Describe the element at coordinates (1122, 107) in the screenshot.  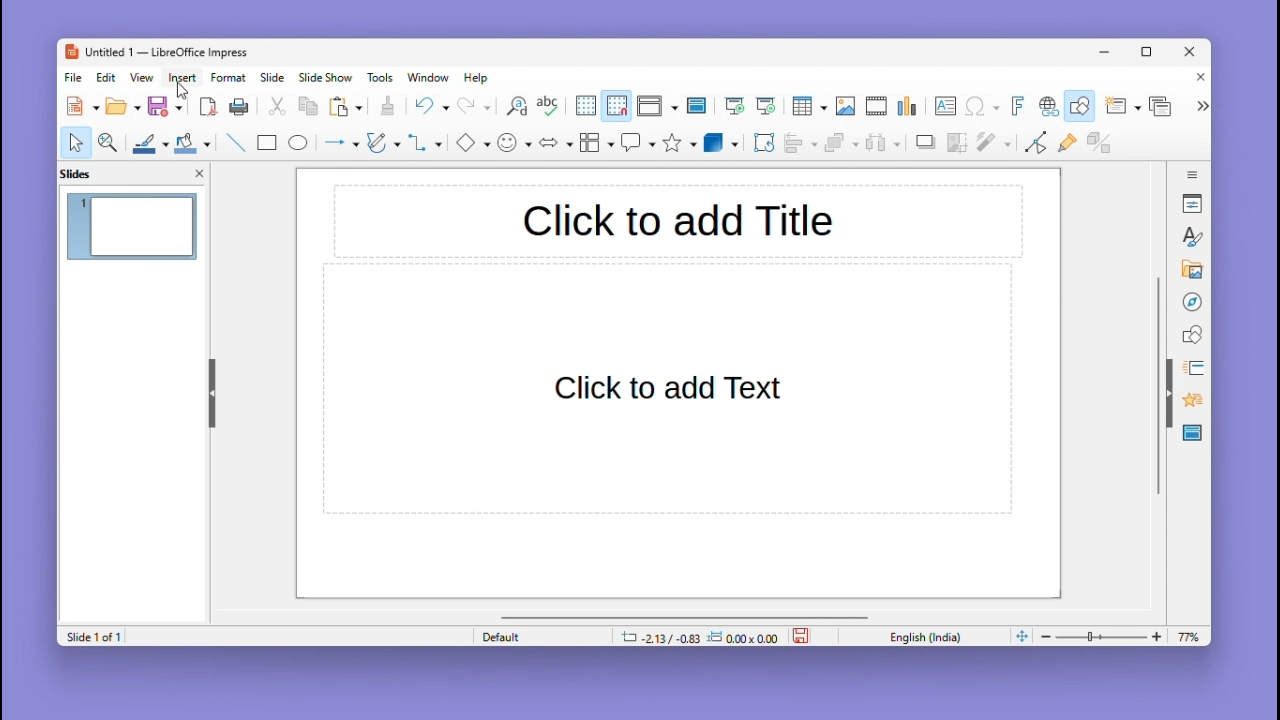
I see `New slide` at that location.